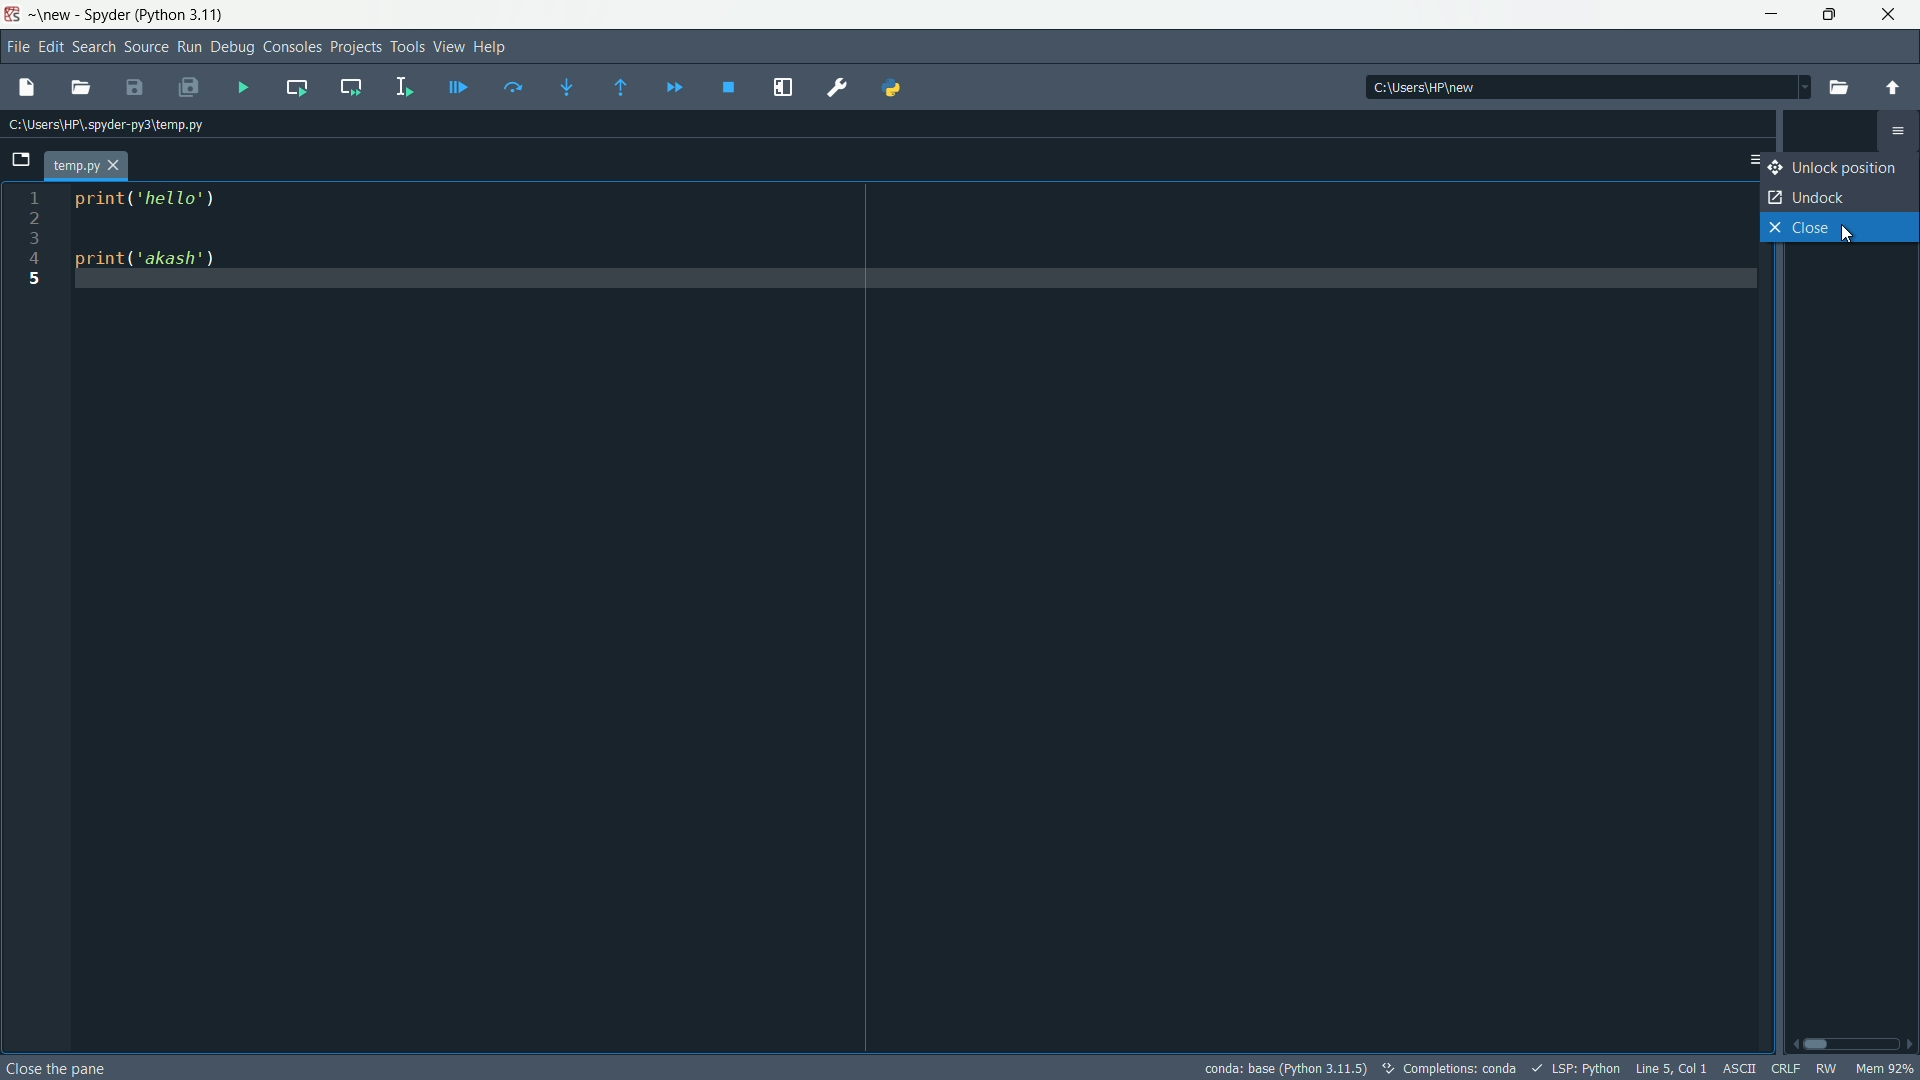  Describe the element at coordinates (1889, 88) in the screenshot. I see `parent directory` at that location.